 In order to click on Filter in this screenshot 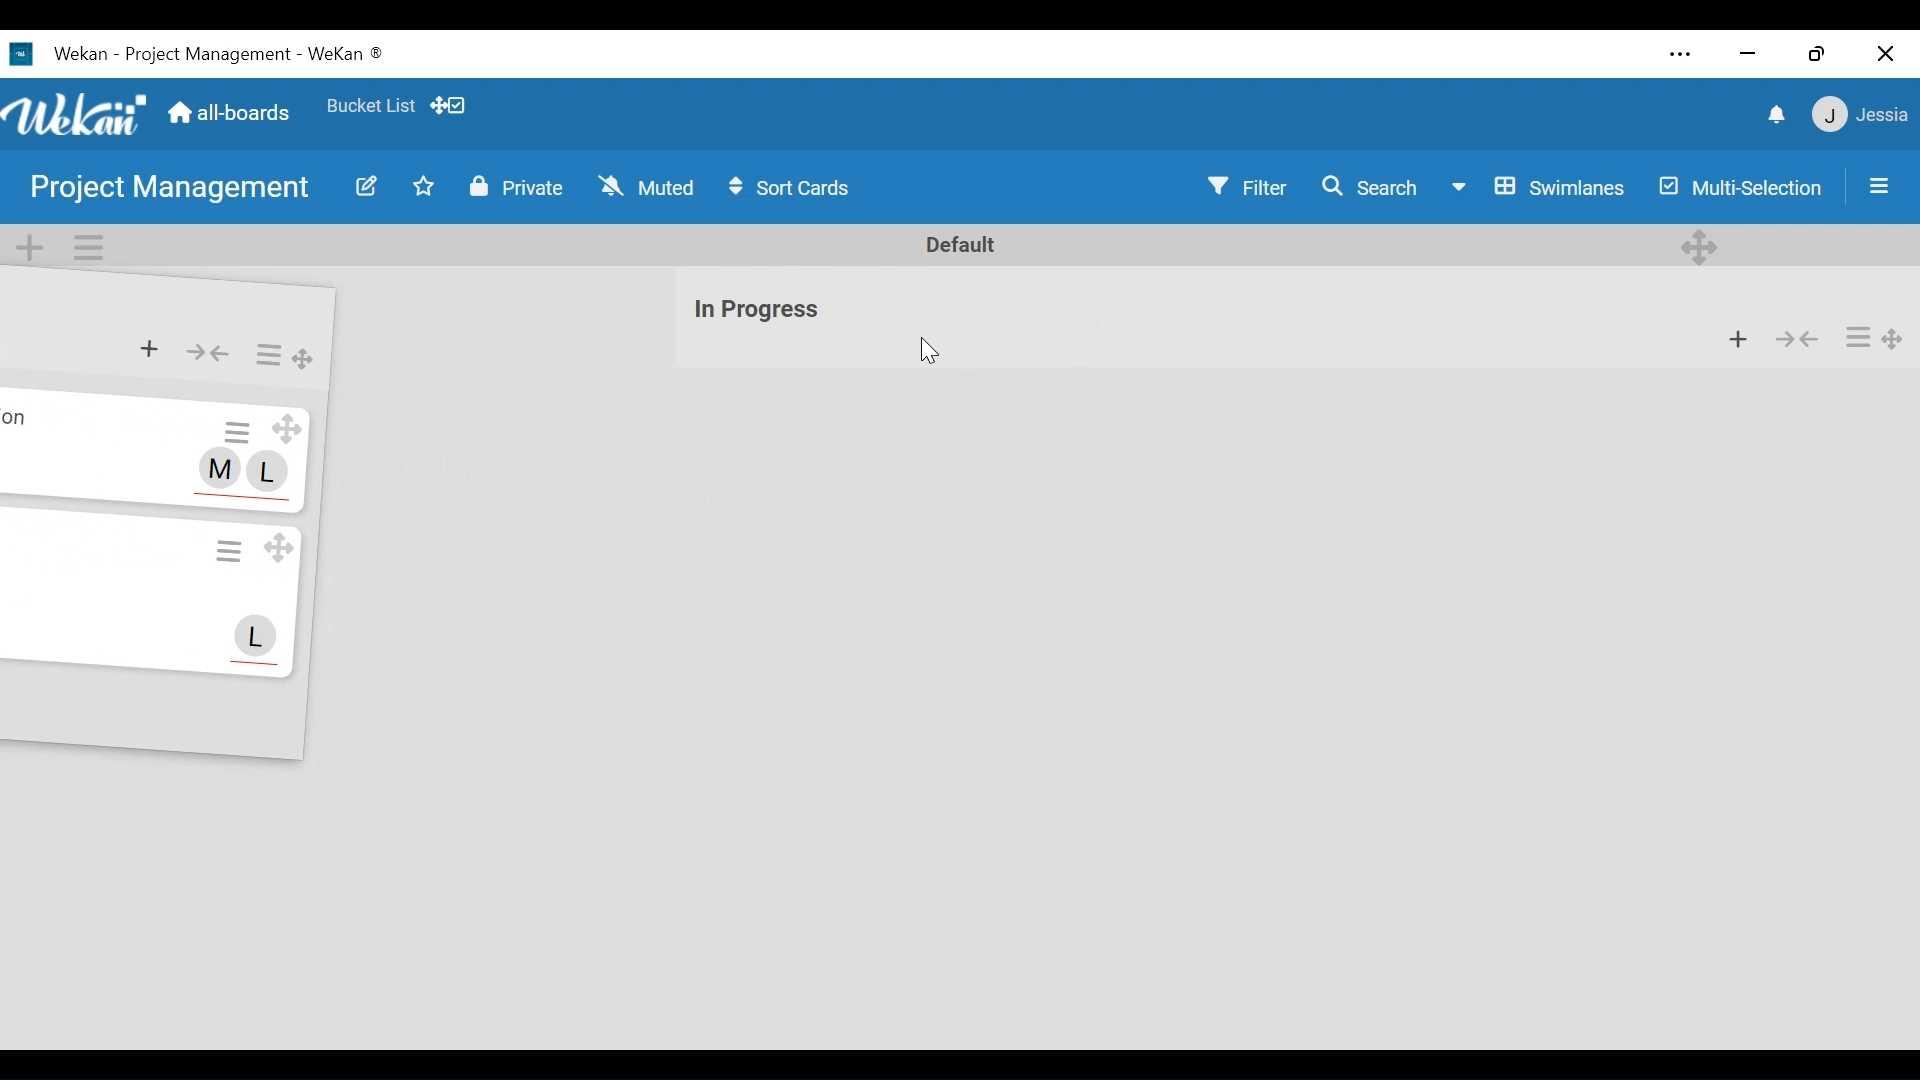, I will do `click(1246, 186)`.